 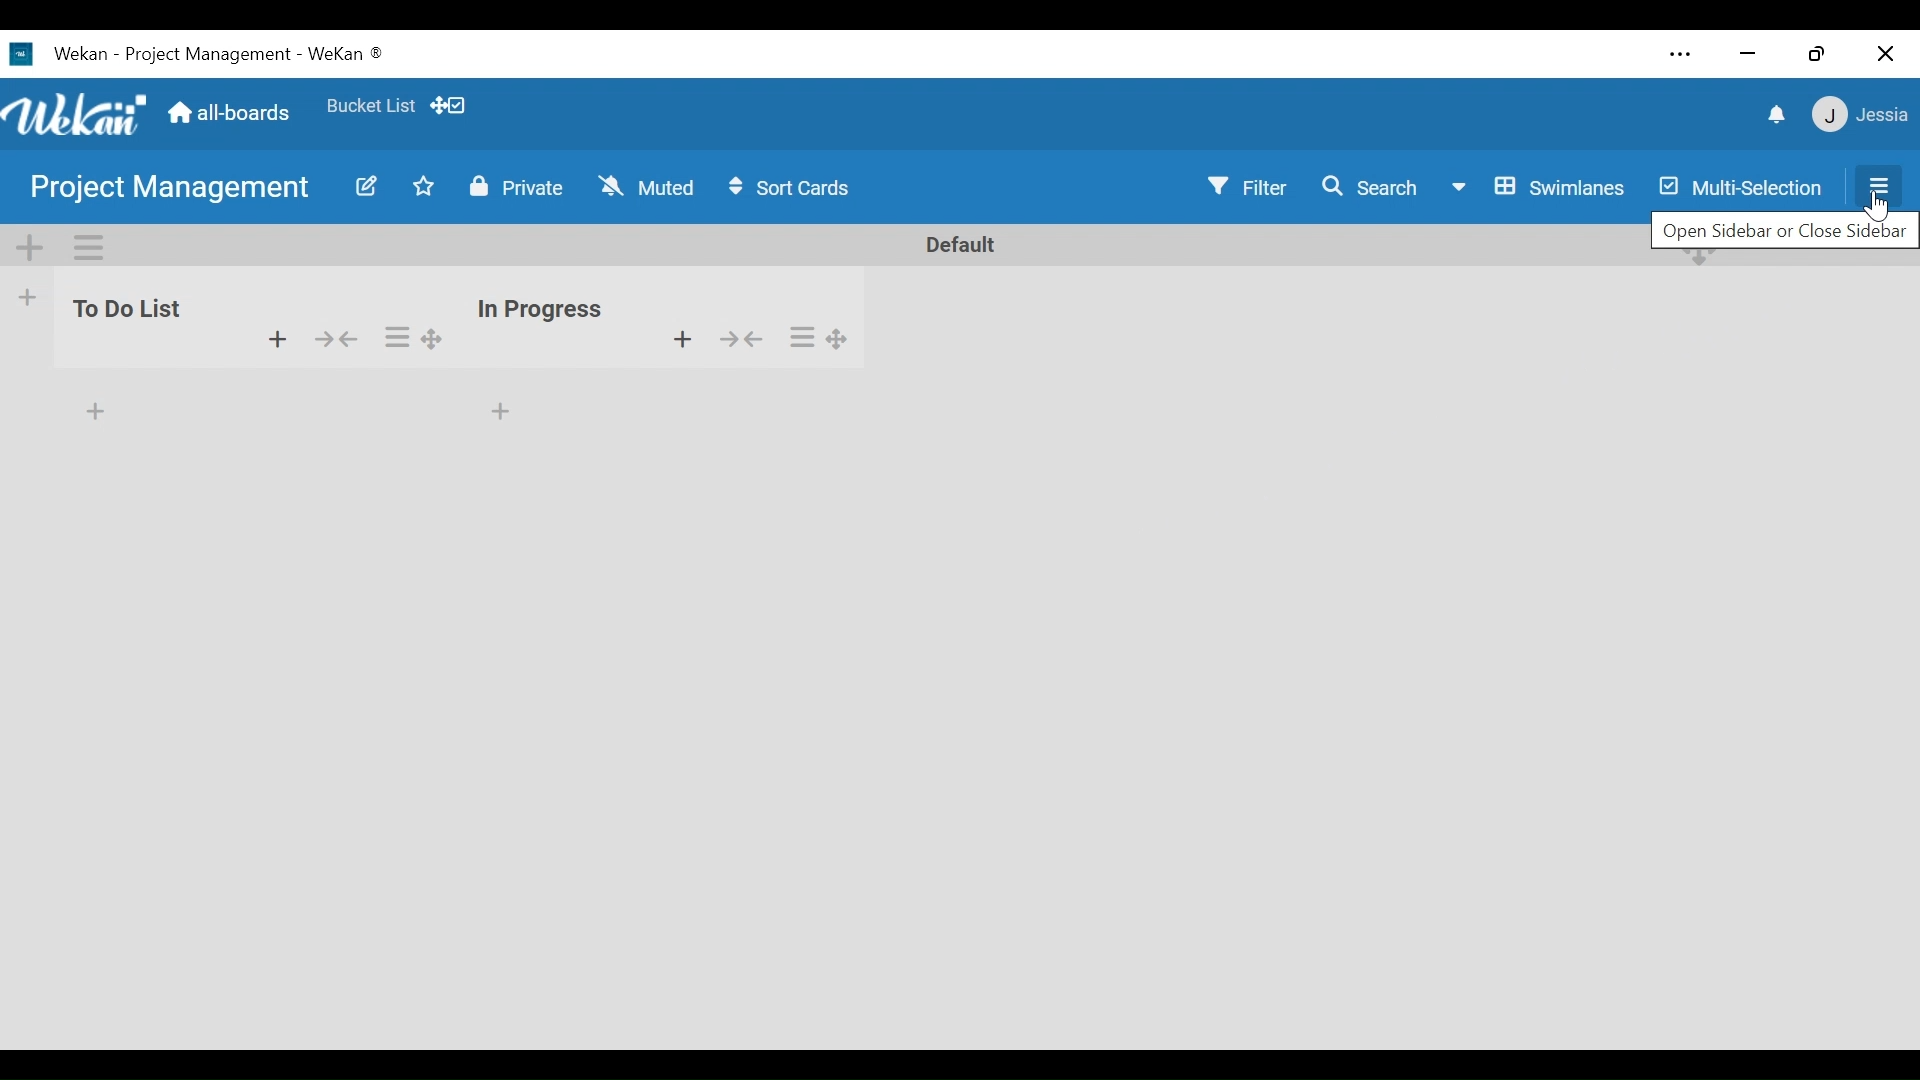 What do you see at coordinates (1888, 53) in the screenshot?
I see `Close` at bounding box center [1888, 53].